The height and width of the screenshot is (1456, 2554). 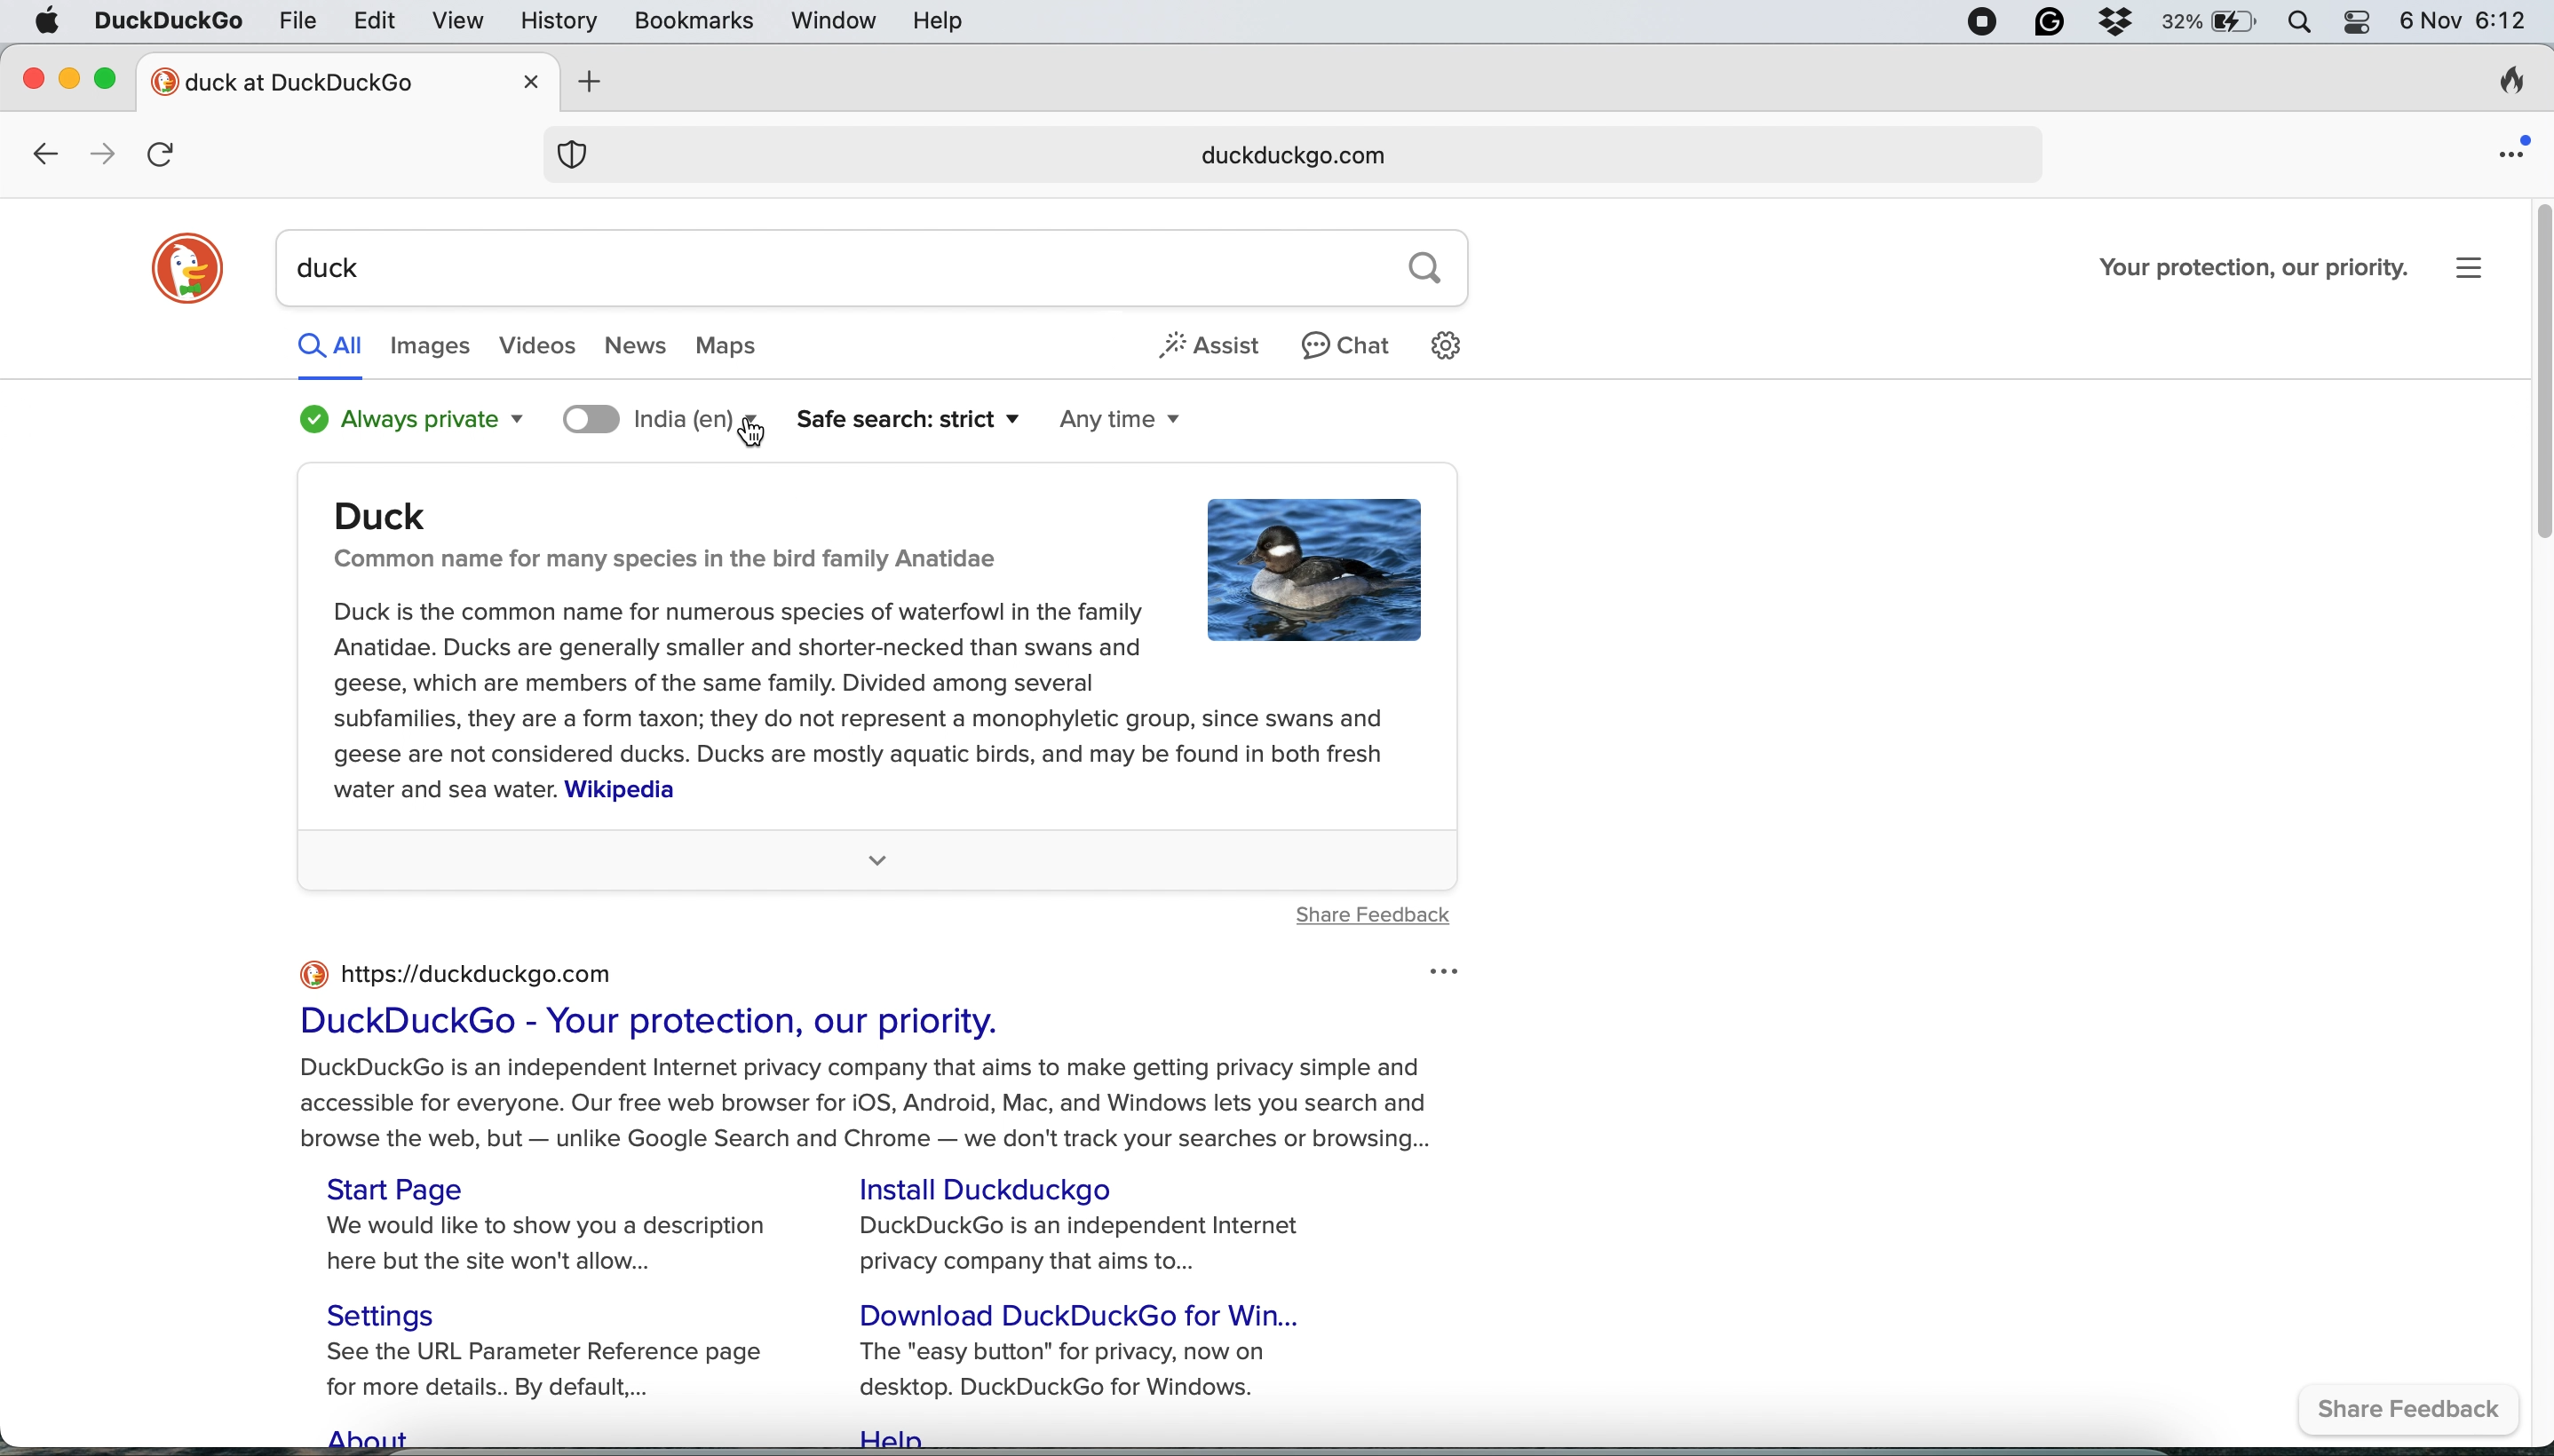 What do you see at coordinates (167, 23) in the screenshot?
I see `duckduckgo` at bounding box center [167, 23].